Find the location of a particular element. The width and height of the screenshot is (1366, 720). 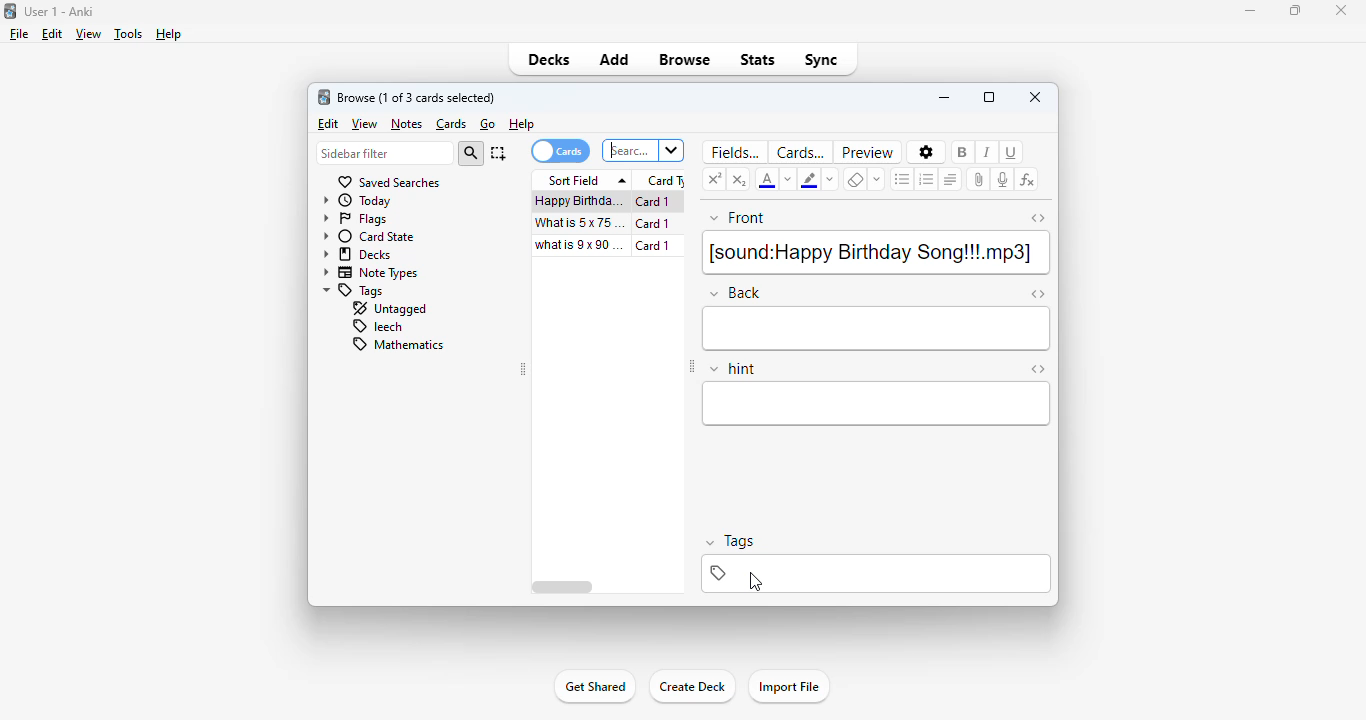

card state is located at coordinates (369, 237).